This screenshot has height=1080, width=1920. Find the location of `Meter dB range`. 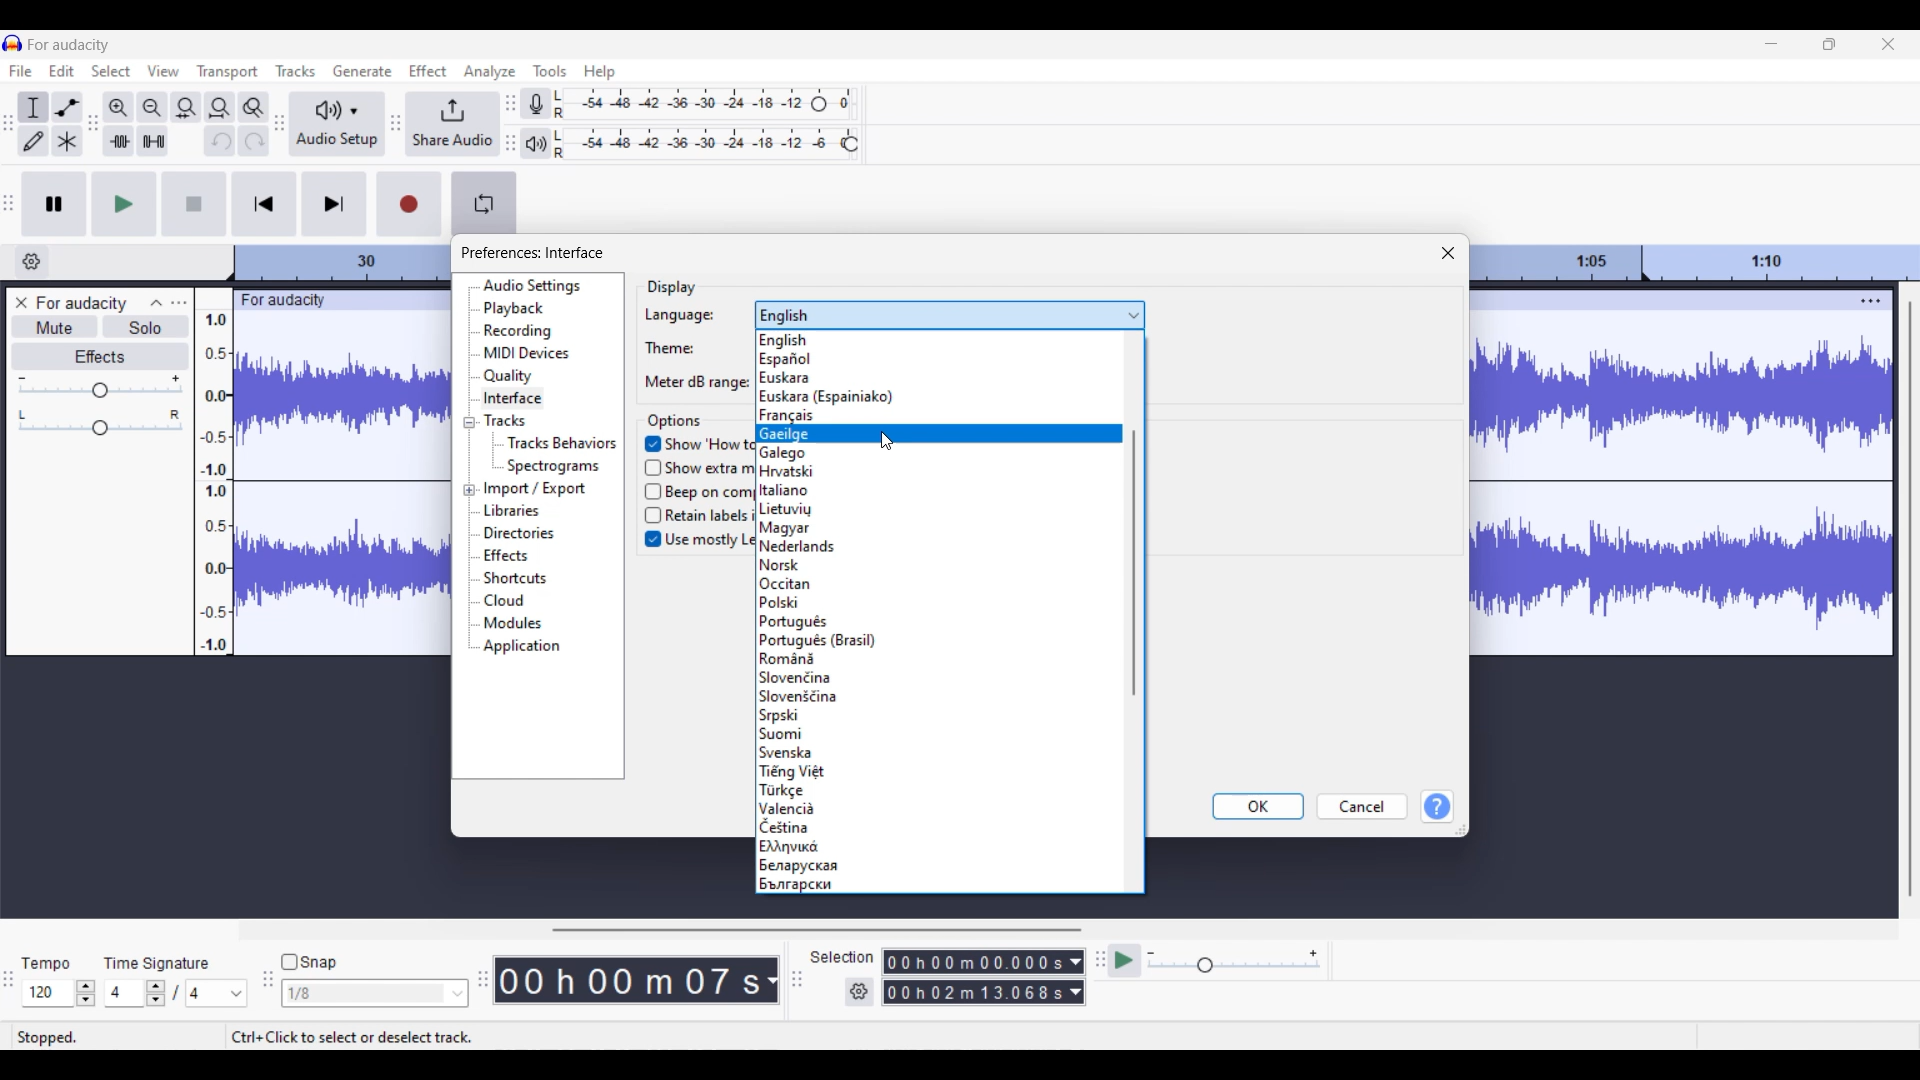

Meter dB range is located at coordinates (695, 383).